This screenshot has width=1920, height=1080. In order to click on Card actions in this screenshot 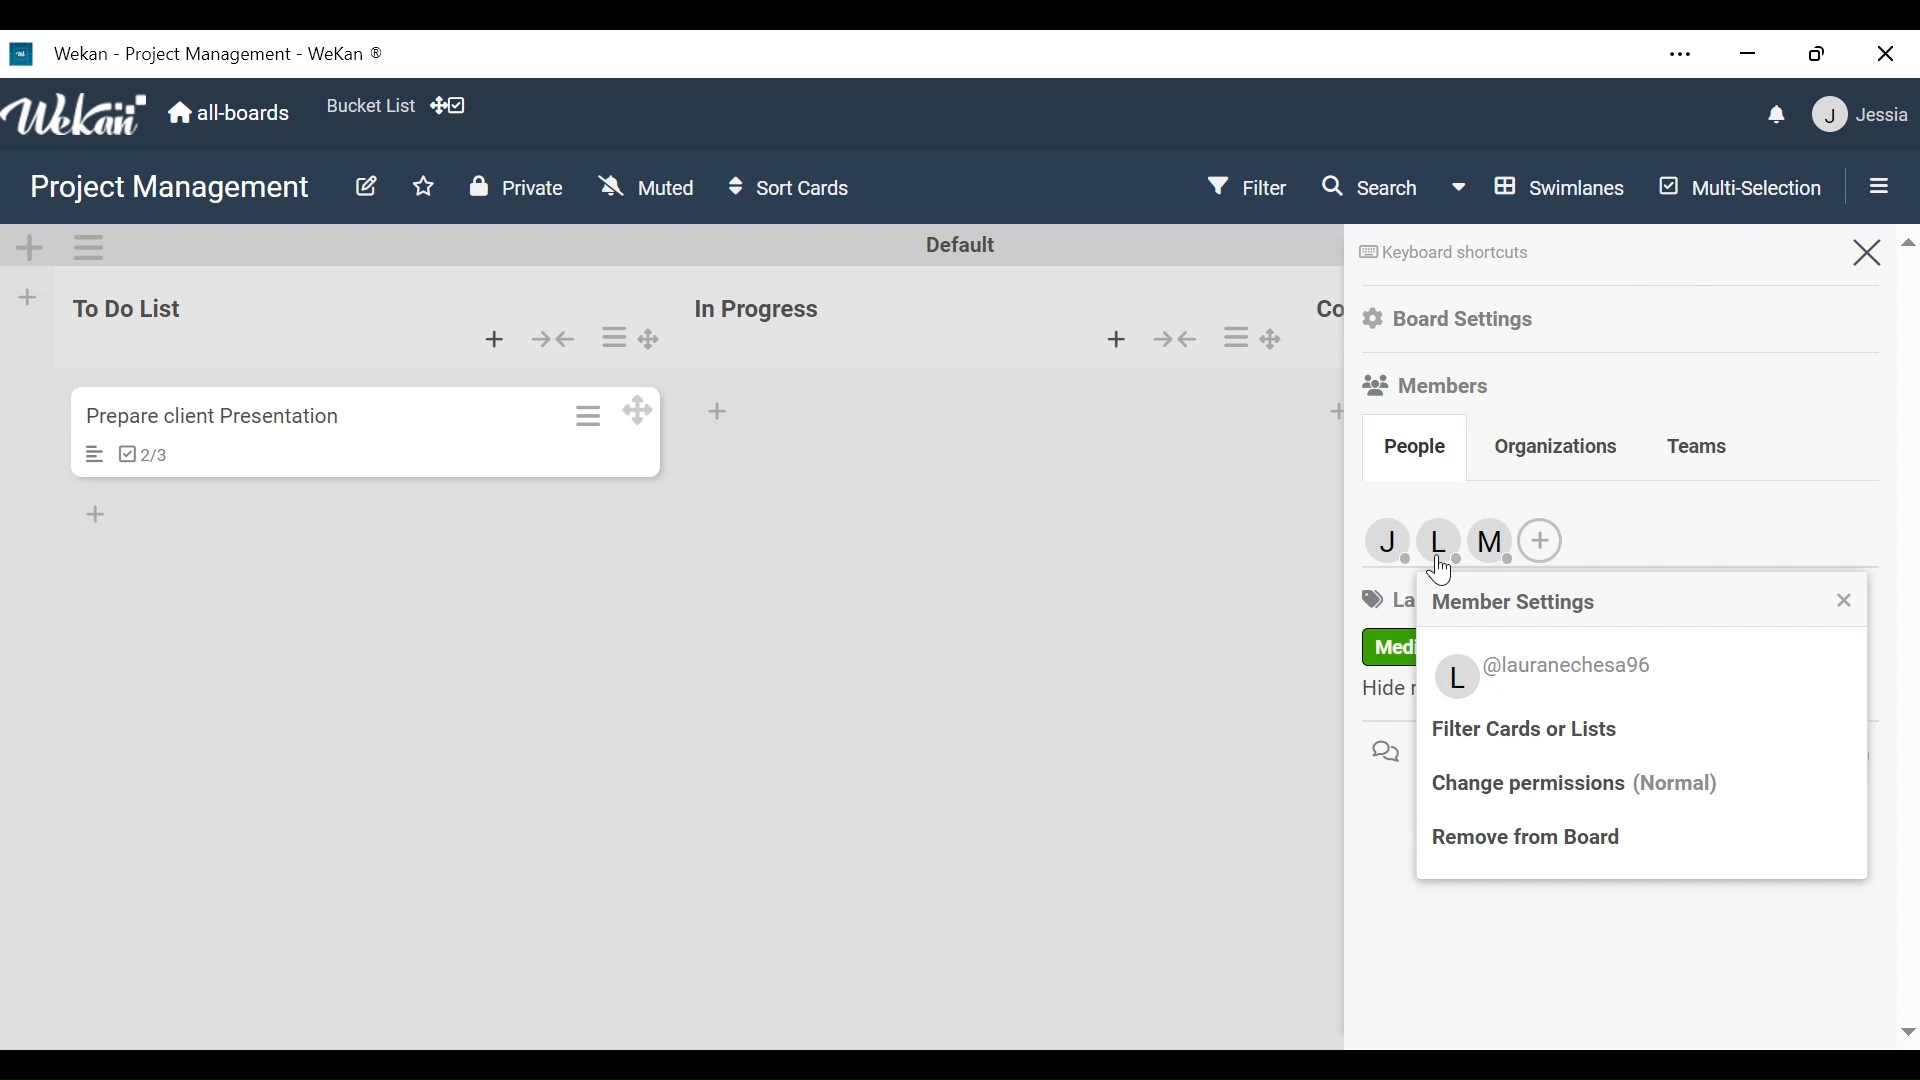, I will do `click(1234, 337)`.